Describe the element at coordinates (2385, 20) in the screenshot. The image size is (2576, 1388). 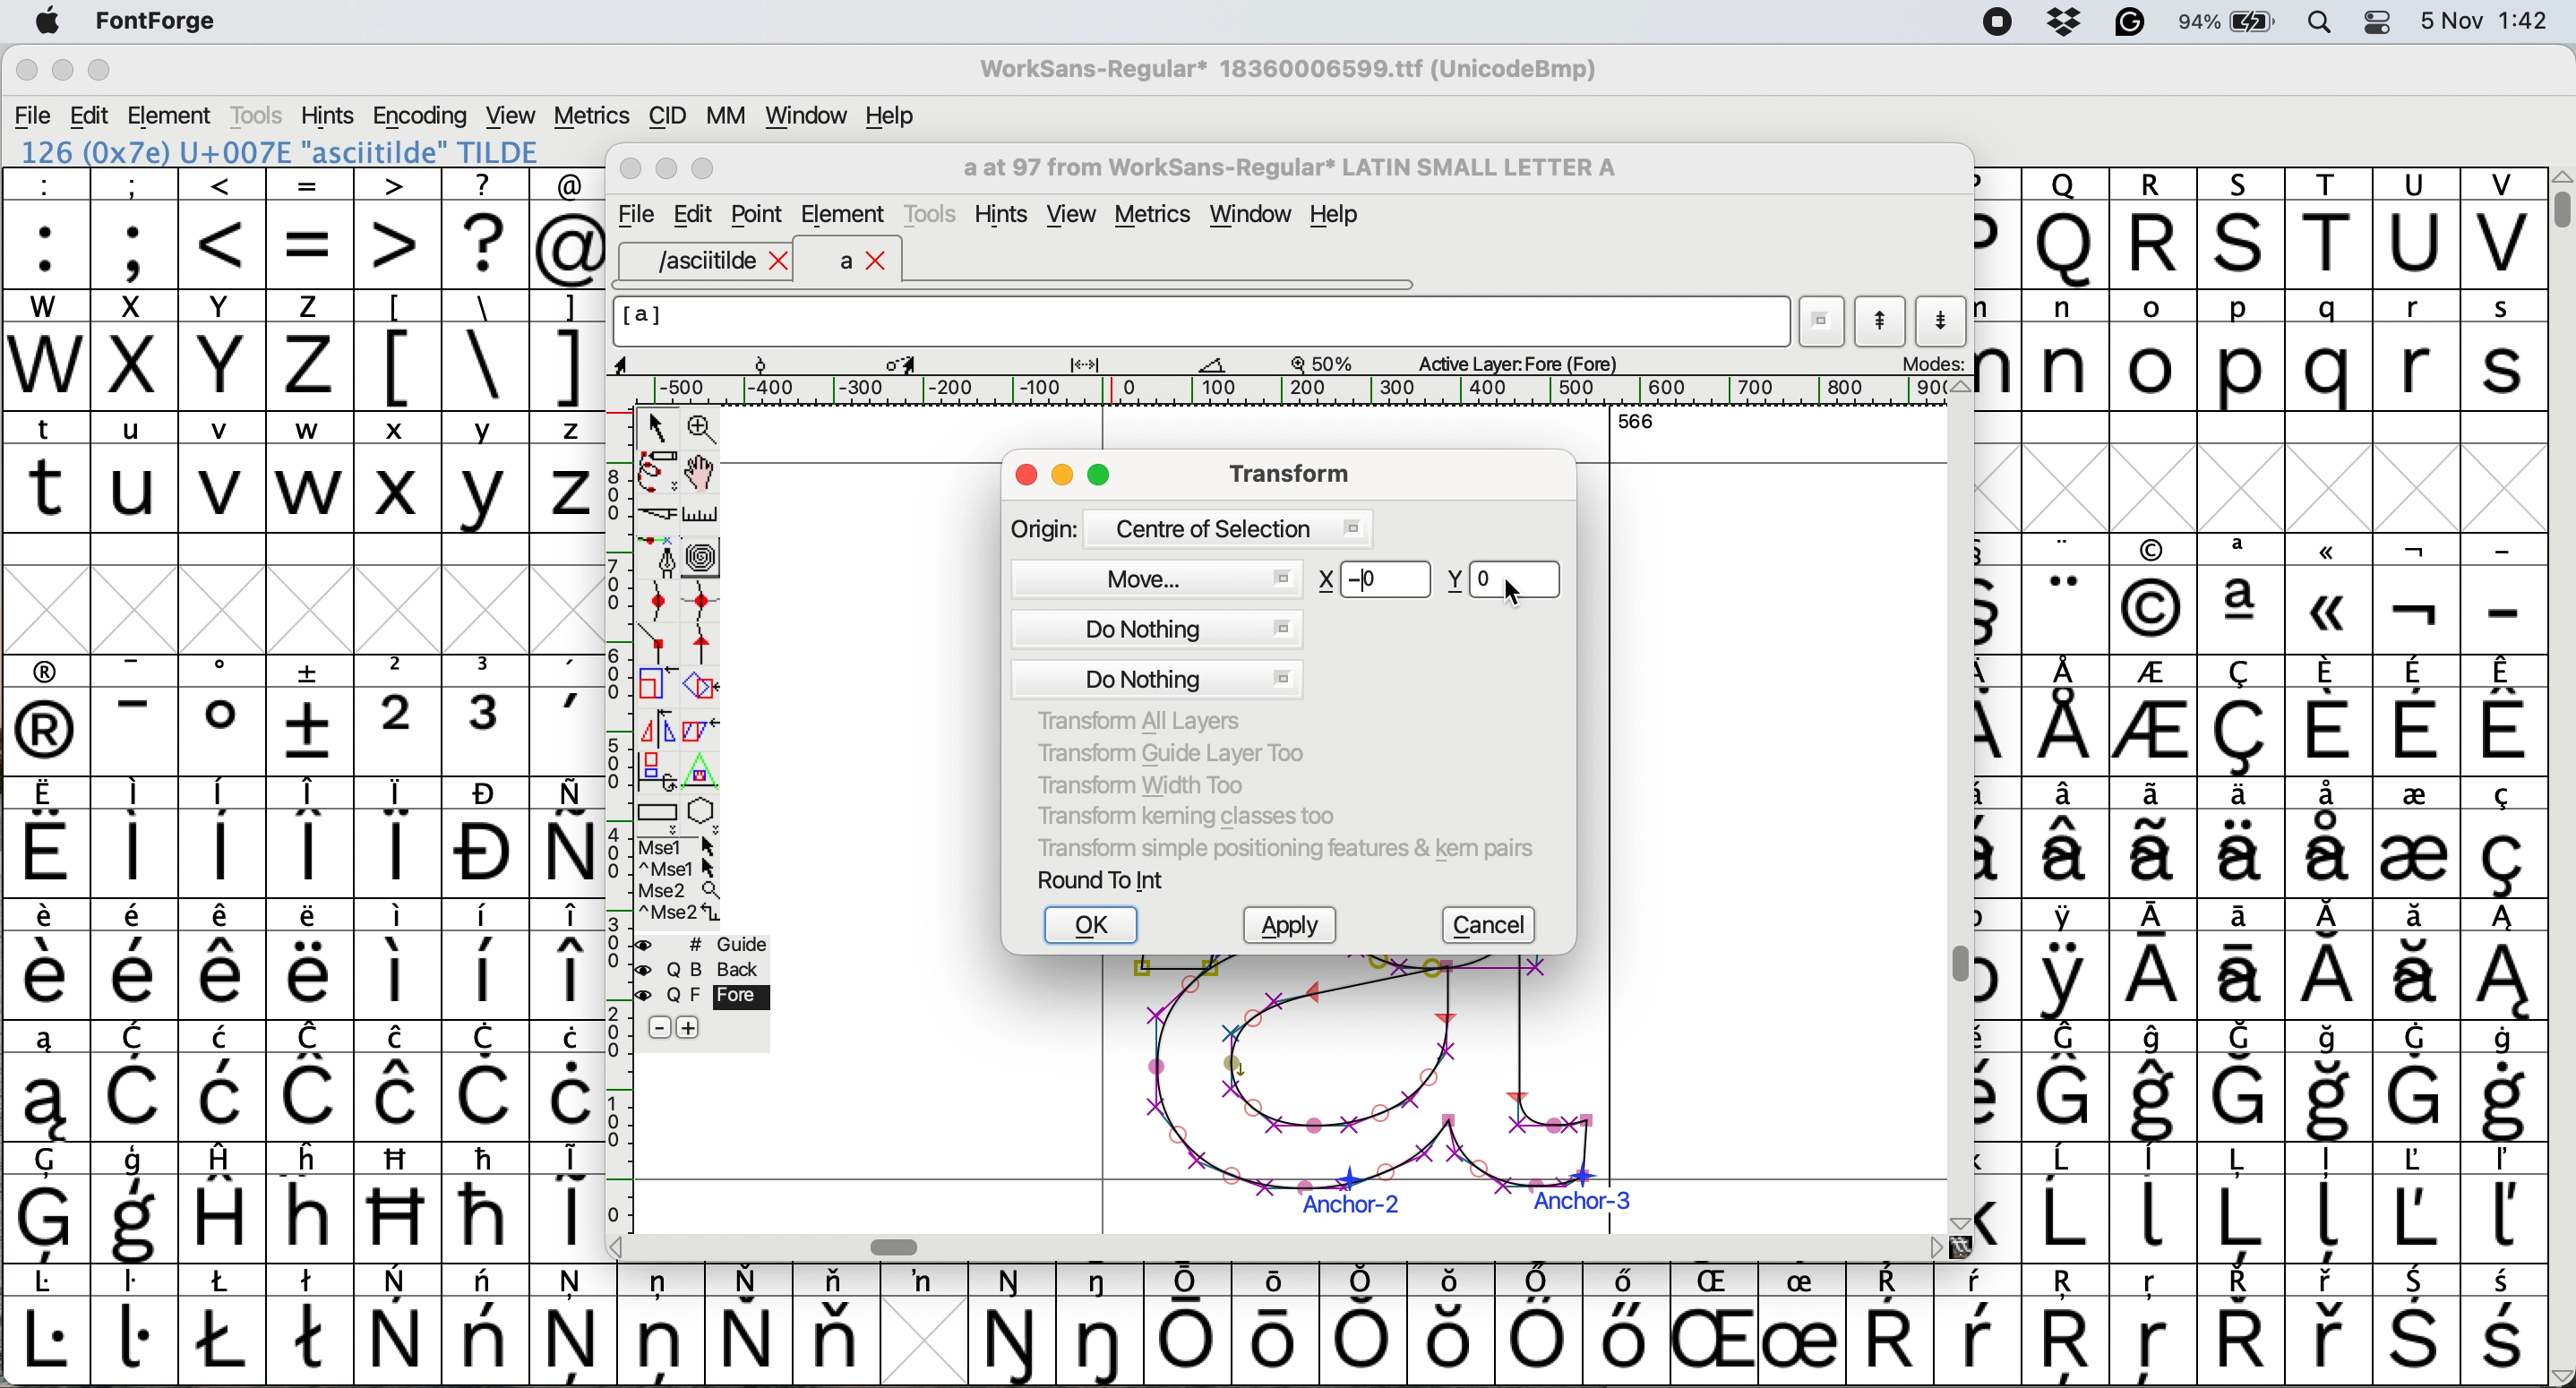
I see `control center` at that location.